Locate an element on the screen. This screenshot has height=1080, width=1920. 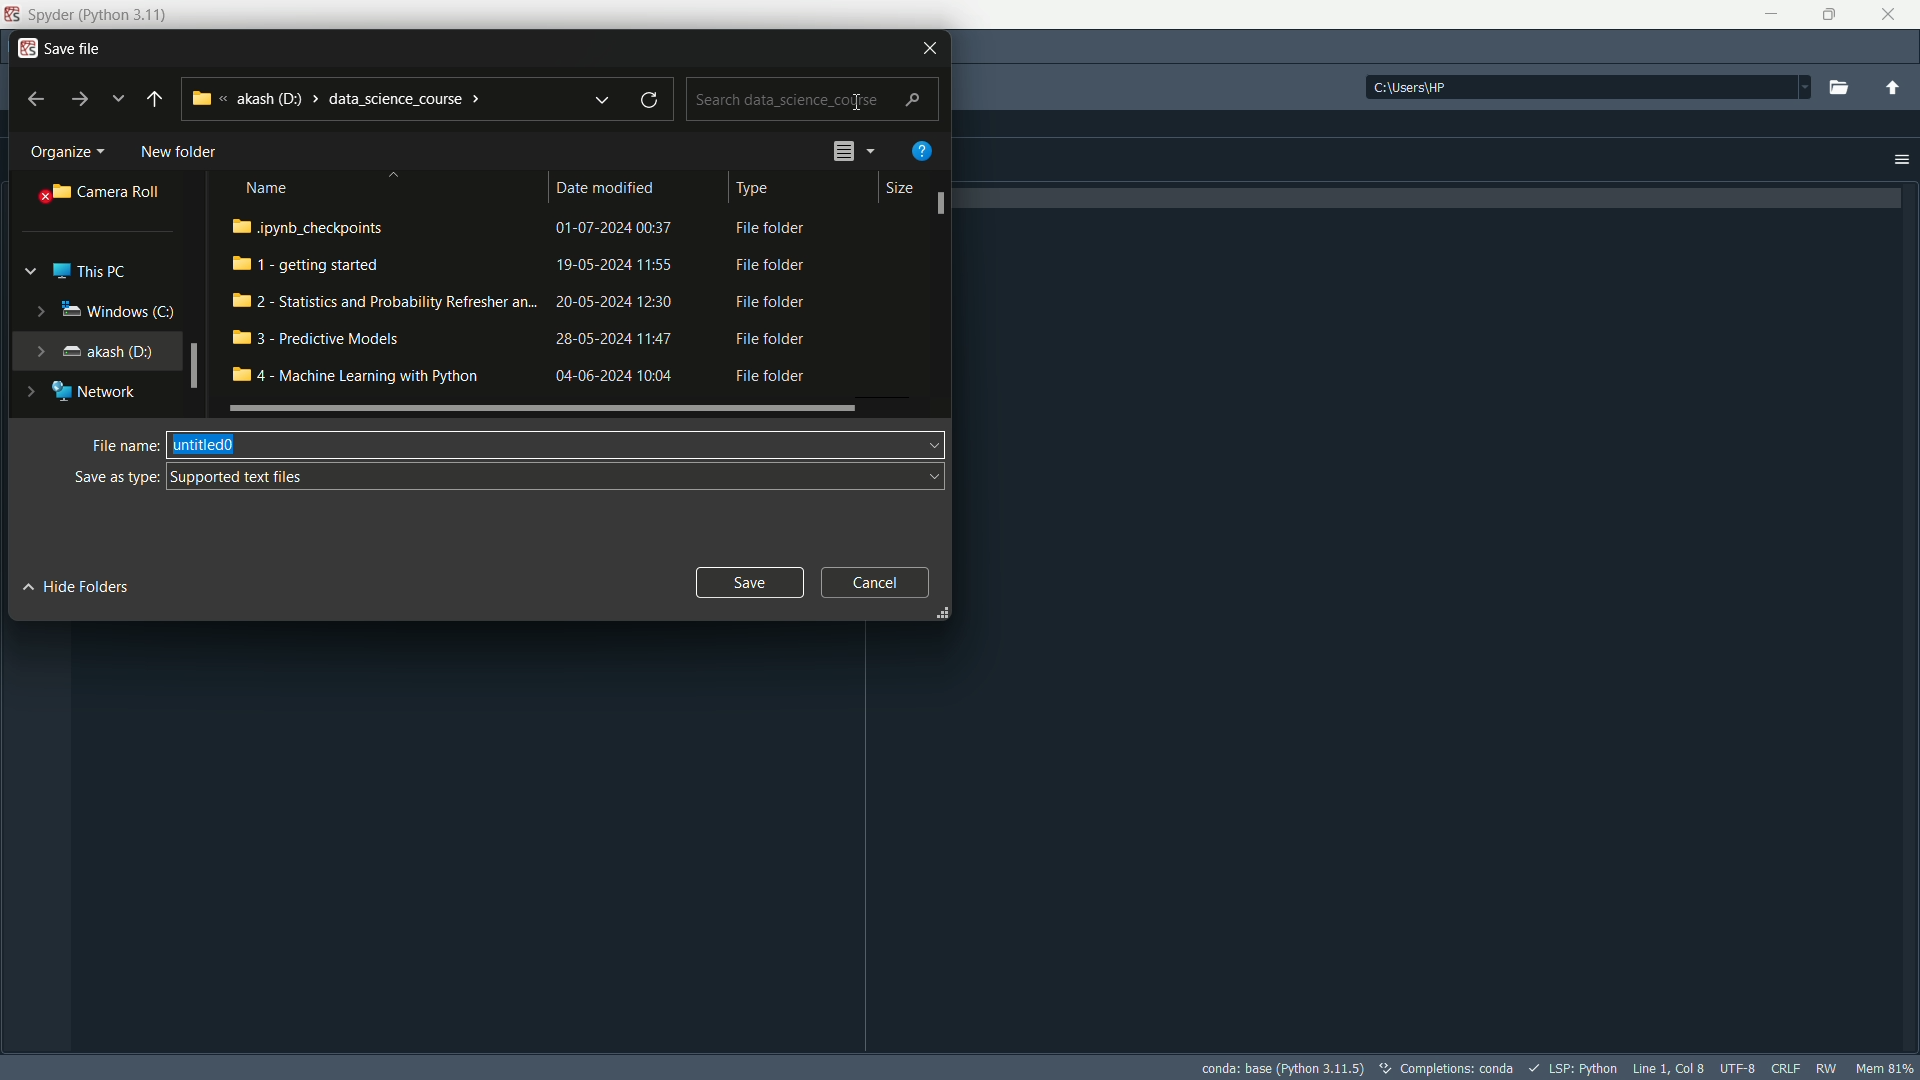
file name is located at coordinates (555, 444).